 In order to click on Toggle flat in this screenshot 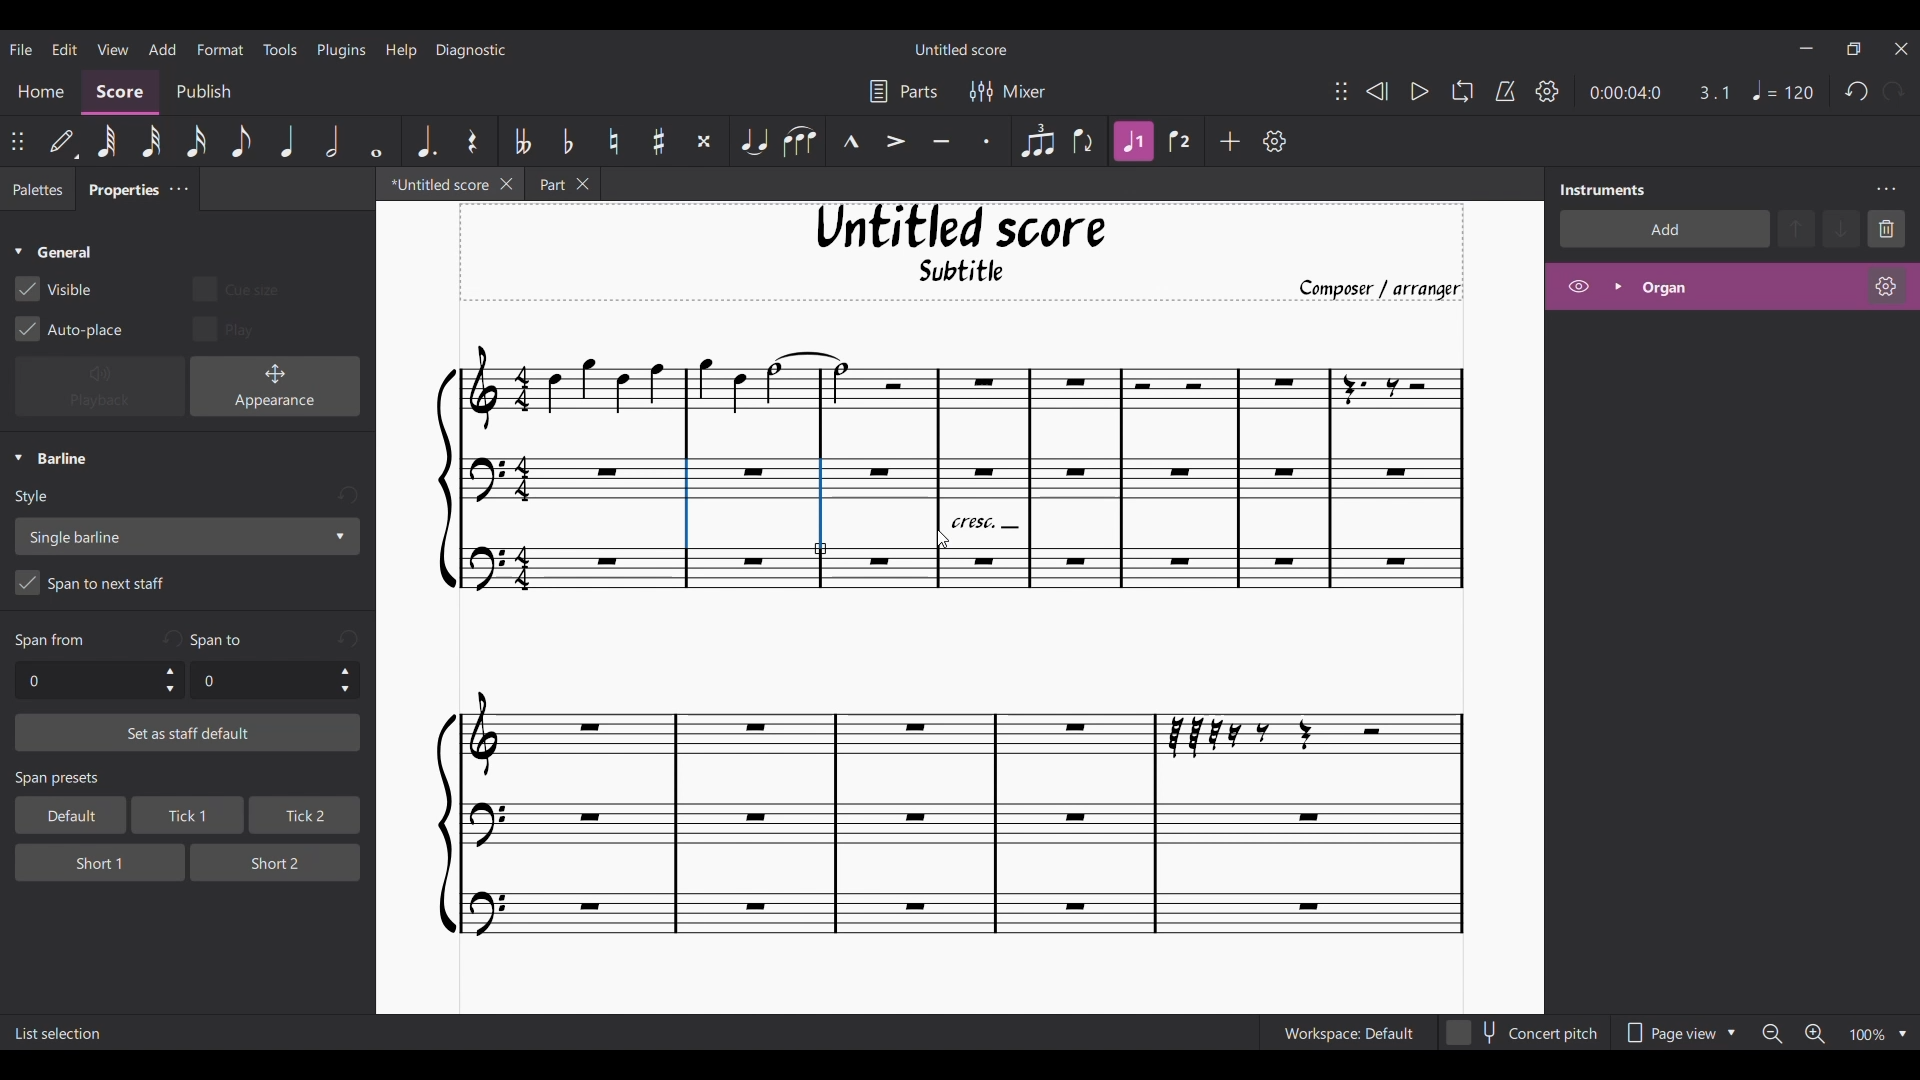, I will do `click(567, 141)`.